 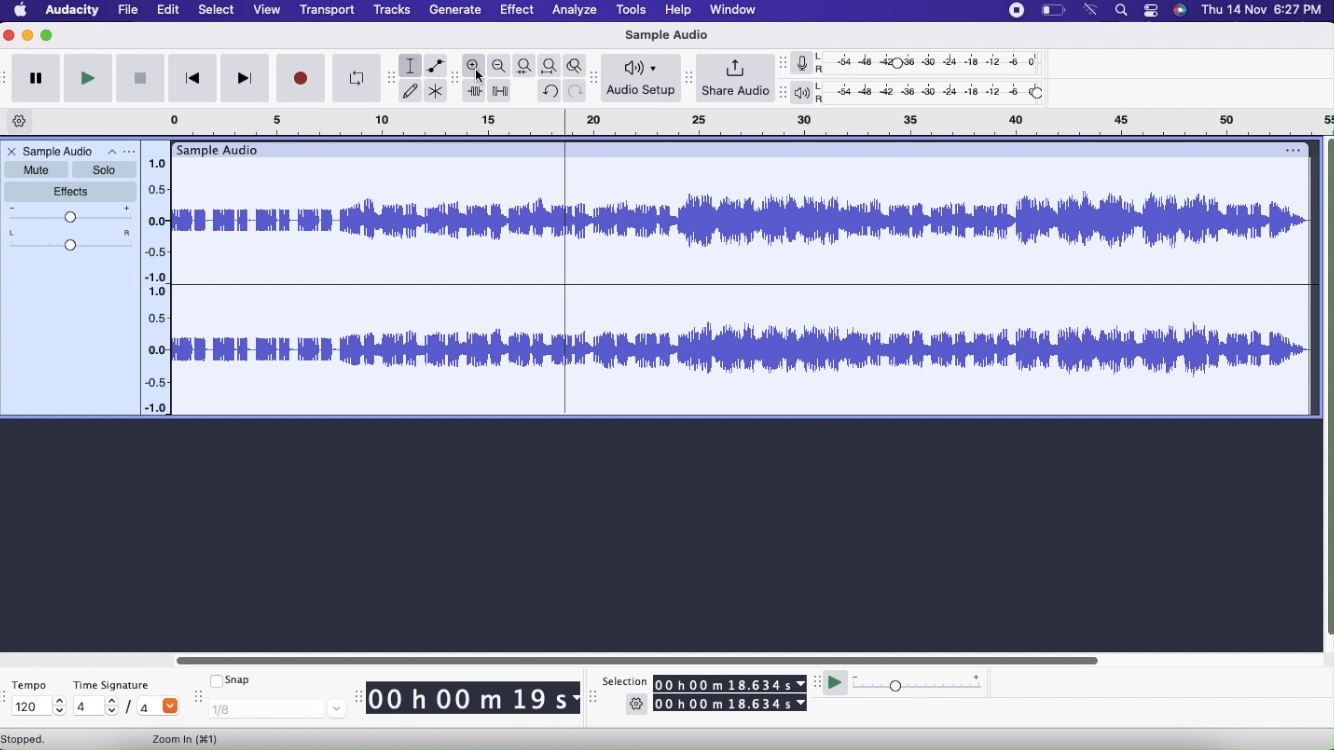 What do you see at coordinates (120, 151) in the screenshot?
I see `Options` at bounding box center [120, 151].